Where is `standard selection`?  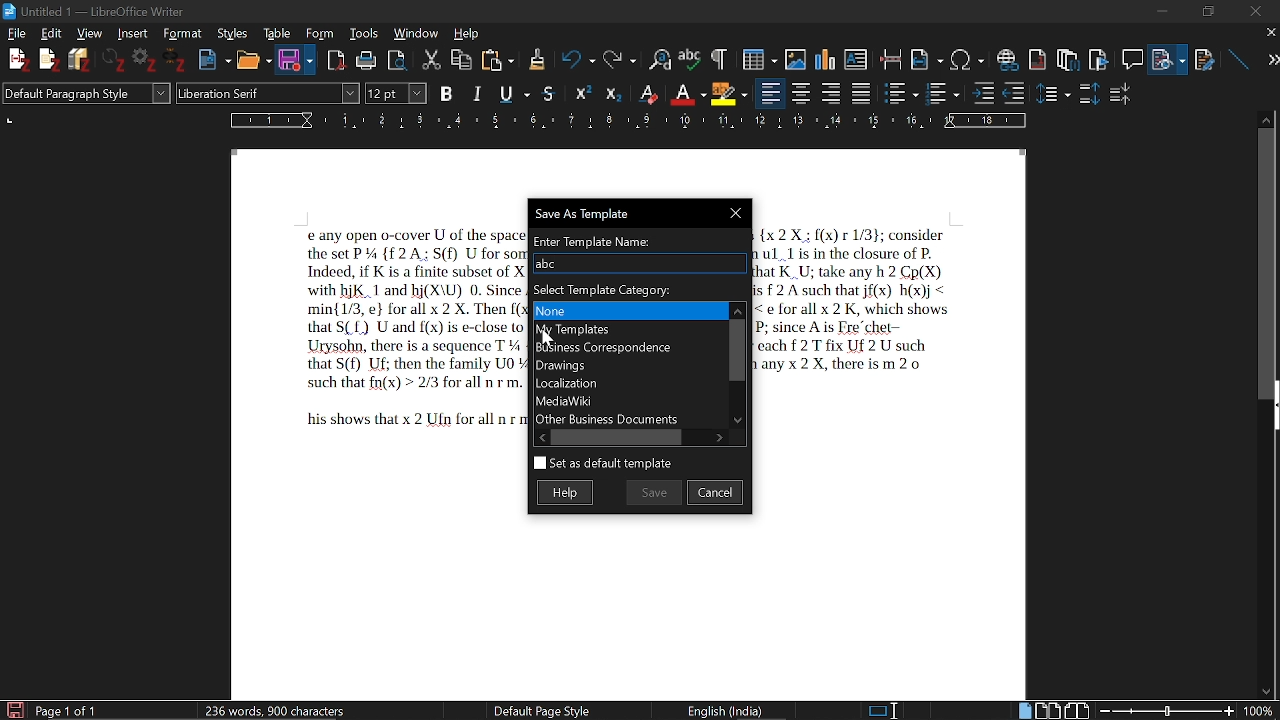
standard selection is located at coordinates (884, 710).